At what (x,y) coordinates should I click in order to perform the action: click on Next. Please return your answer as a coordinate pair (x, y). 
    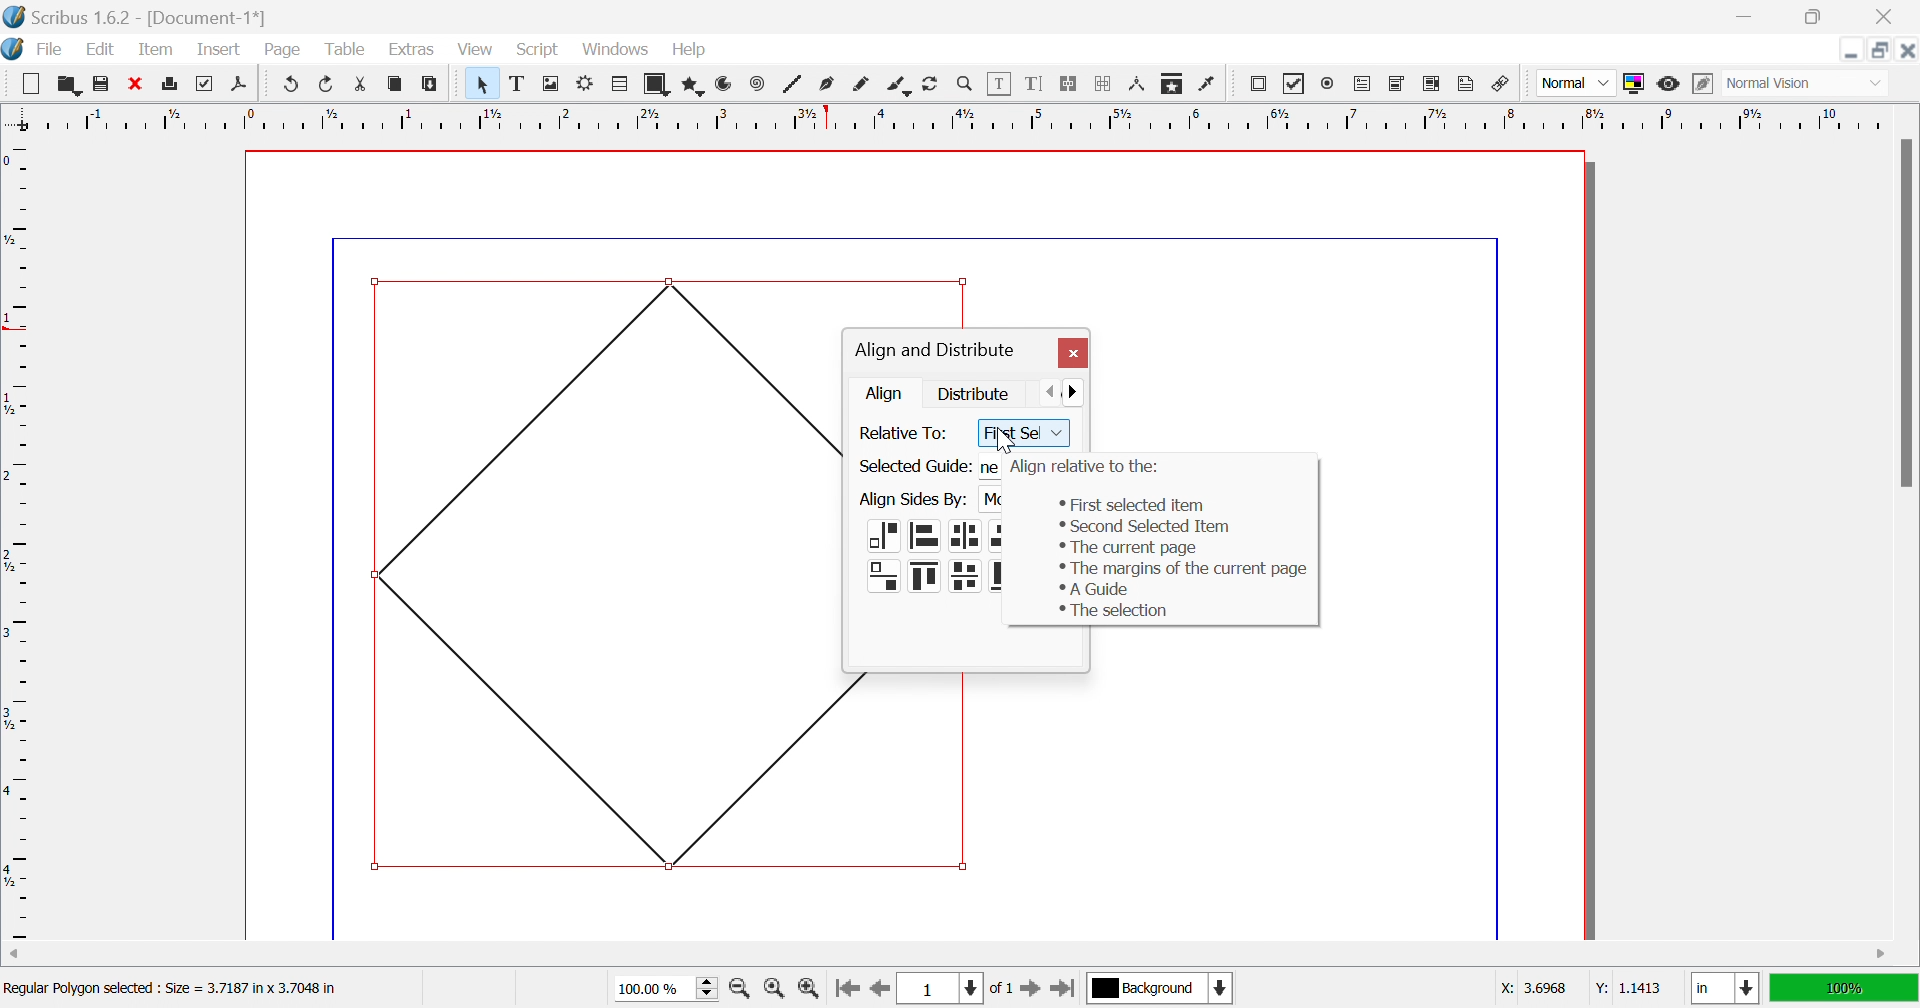
    Looking at the image, I should click on (1081, 390).